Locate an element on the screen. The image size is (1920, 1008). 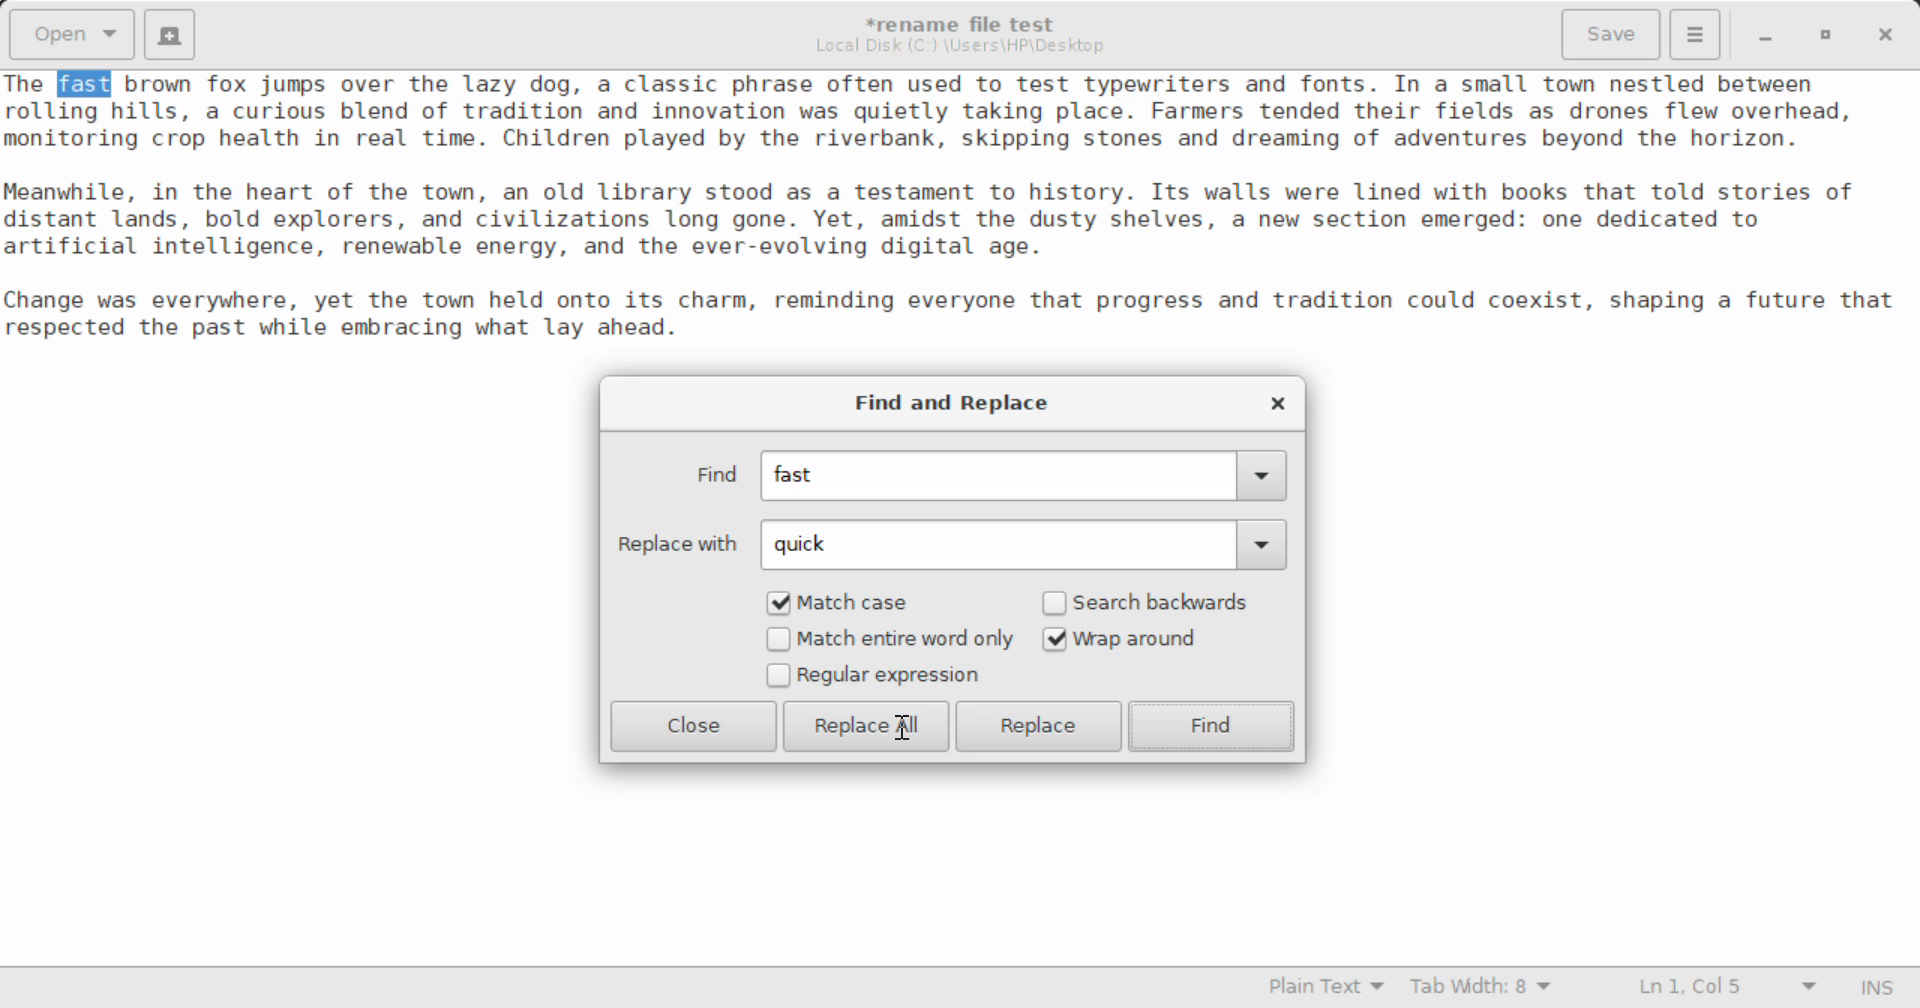
Line and Character Count is located at coordinates (1723, 989).